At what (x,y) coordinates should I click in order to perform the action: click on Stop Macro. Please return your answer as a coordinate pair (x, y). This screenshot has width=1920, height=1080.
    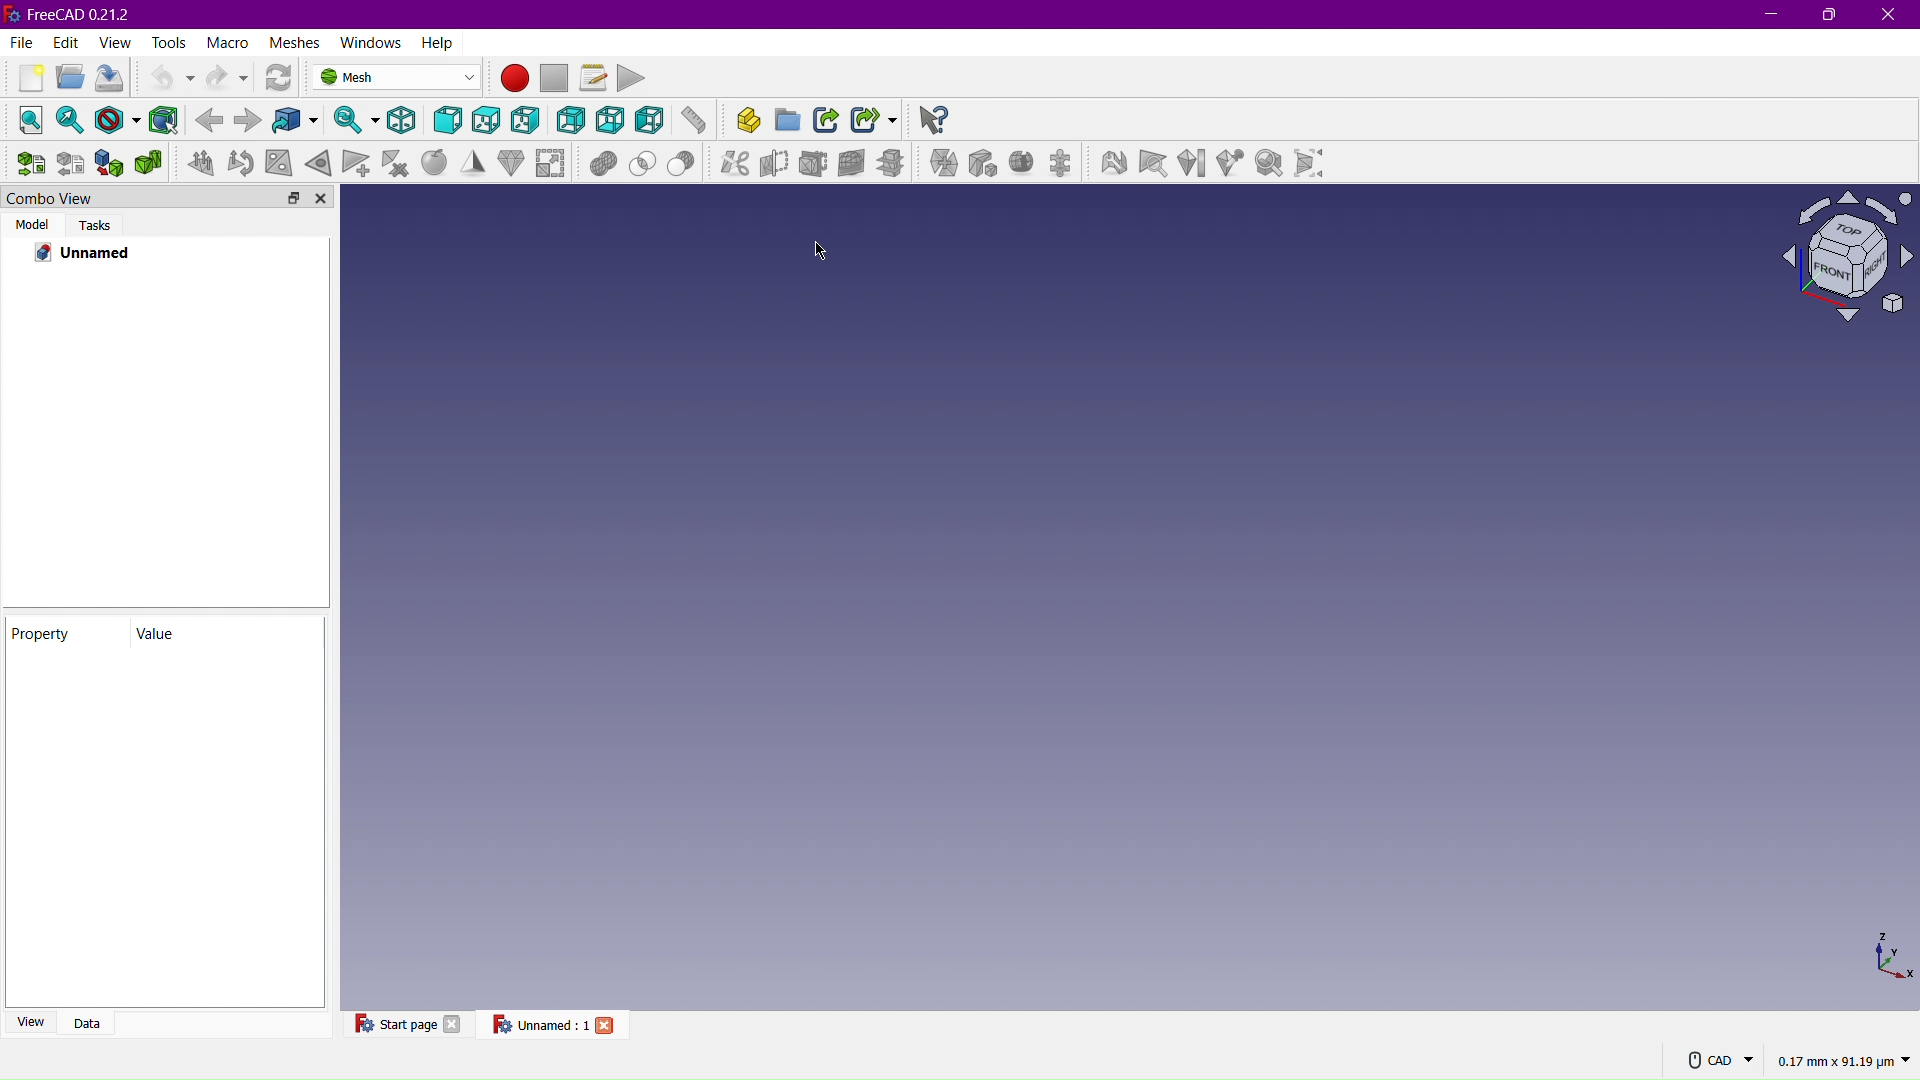
    Looking at the image, I should click on (557, 78).